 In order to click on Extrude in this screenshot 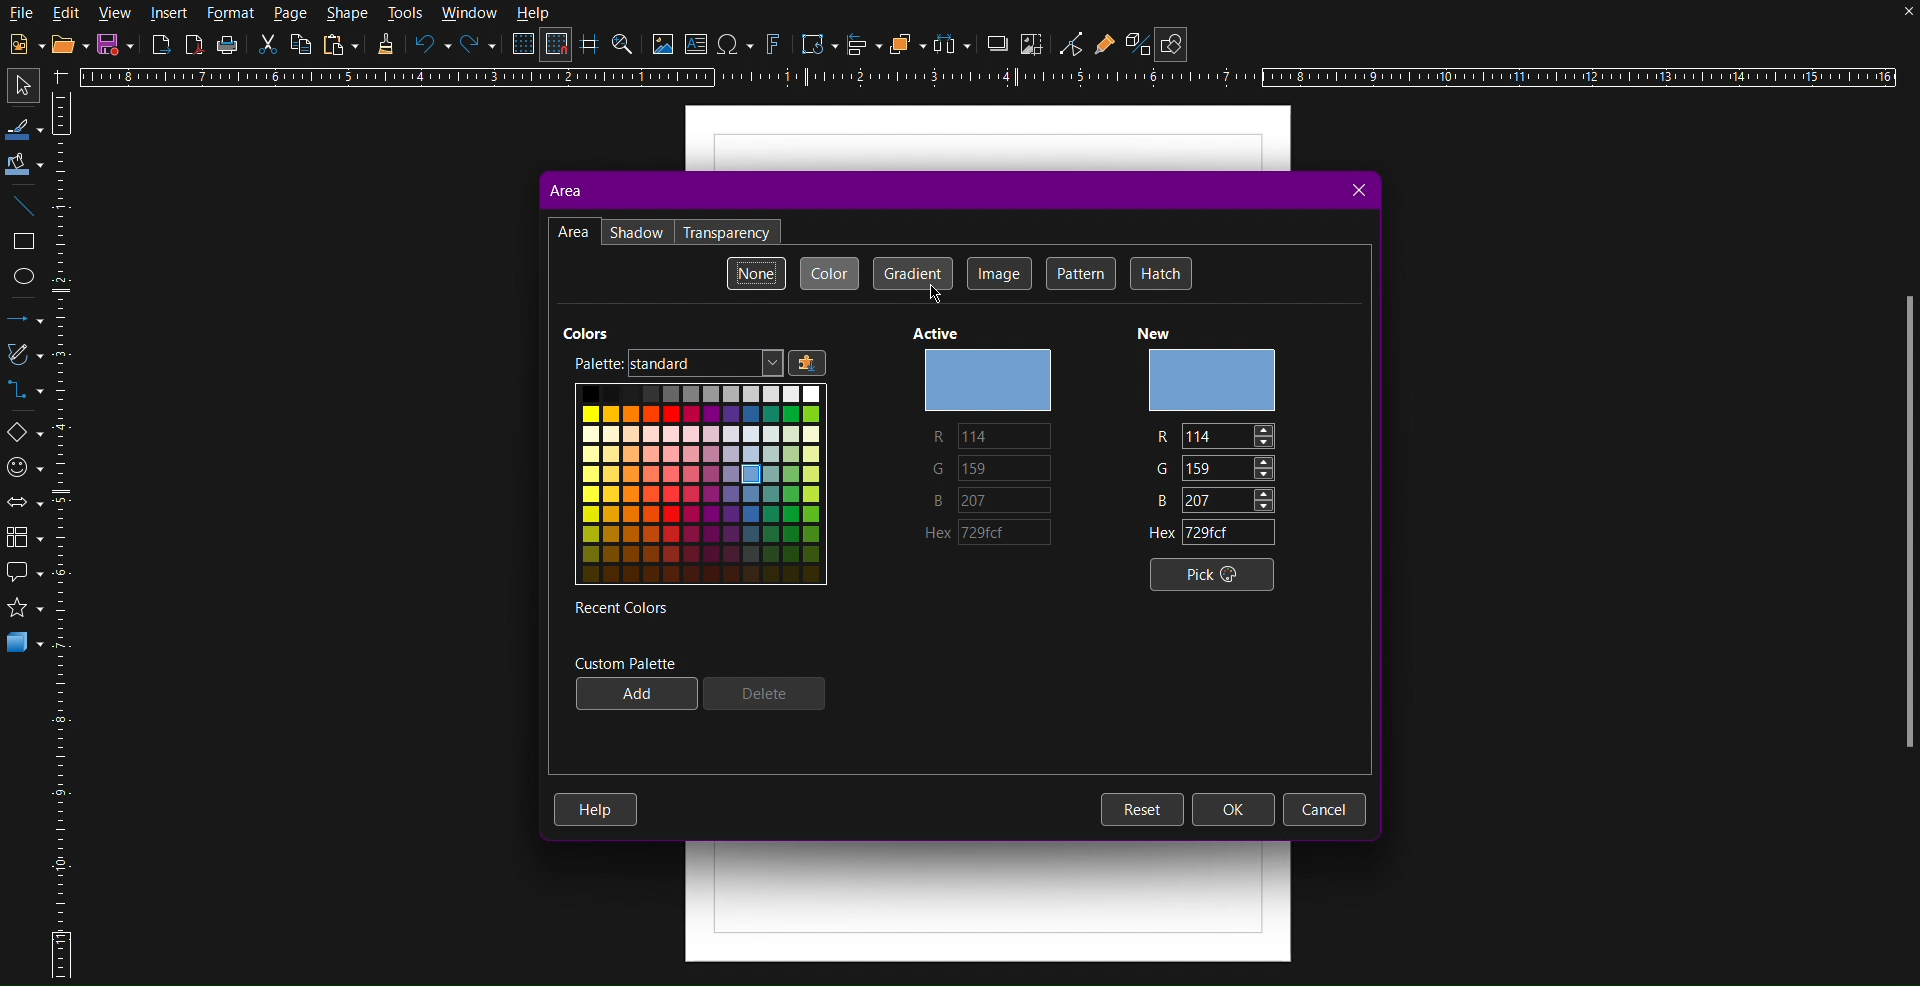, I will do `click(1132, 42)`.